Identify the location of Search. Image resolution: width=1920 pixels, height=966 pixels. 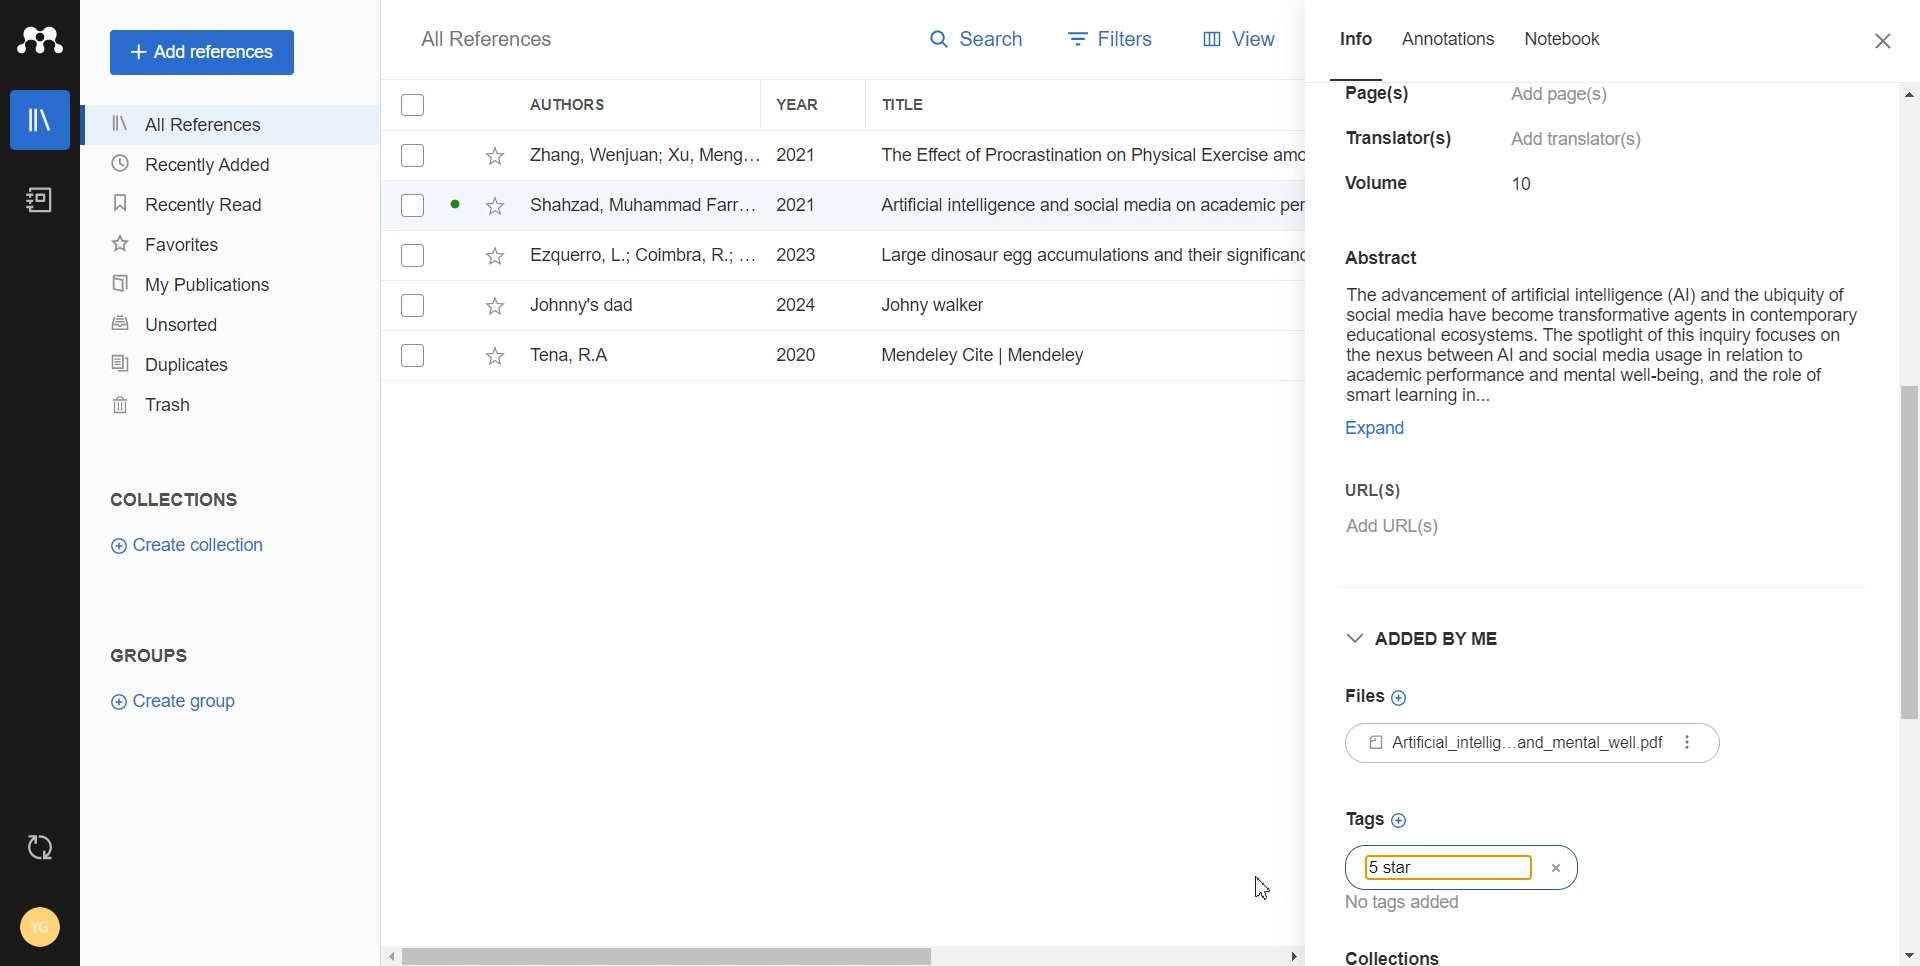
(968, 42).